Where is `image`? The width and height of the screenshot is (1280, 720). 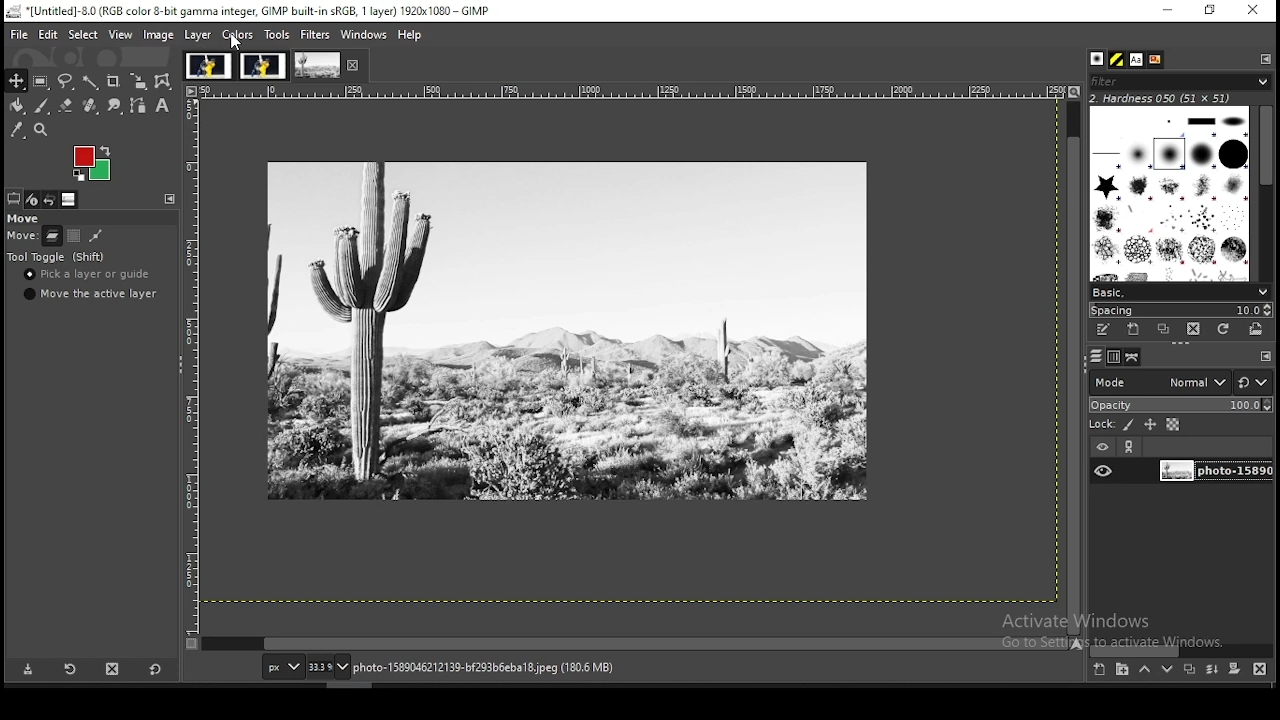
image is located at coordinates (568, 330).